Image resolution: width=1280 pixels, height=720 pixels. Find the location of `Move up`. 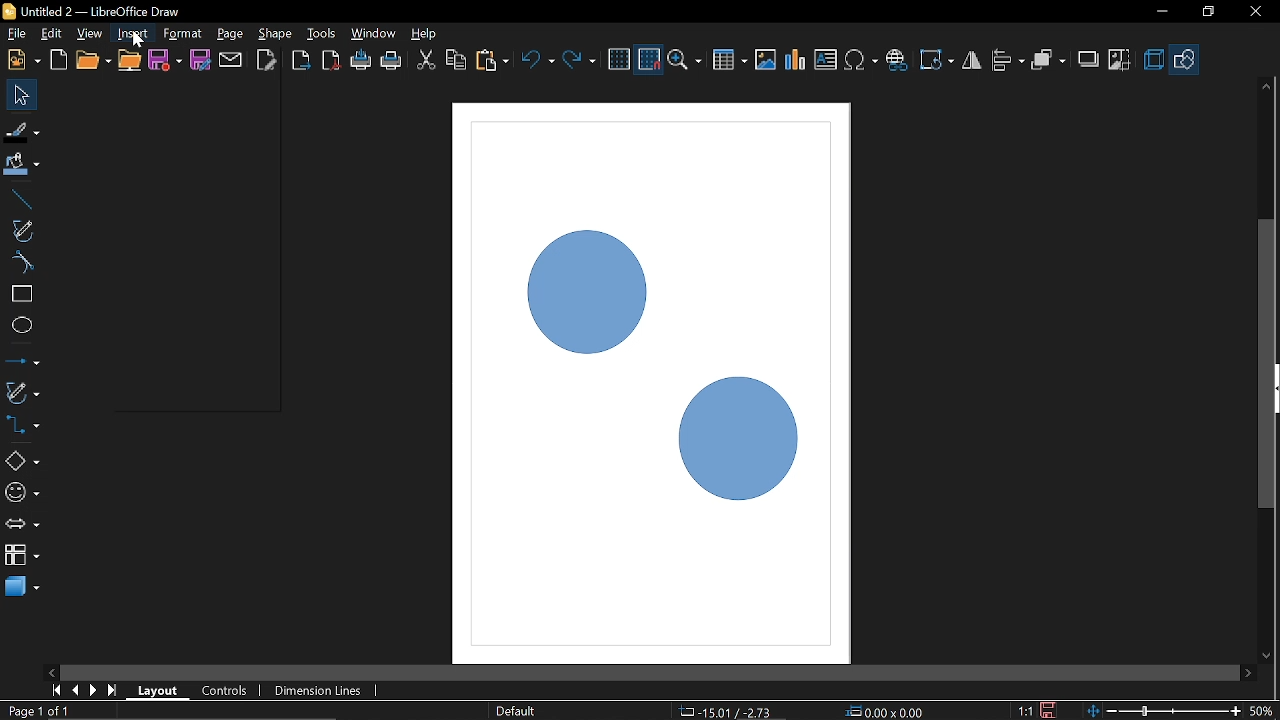

Move up is located at coordinates (1266, 86).